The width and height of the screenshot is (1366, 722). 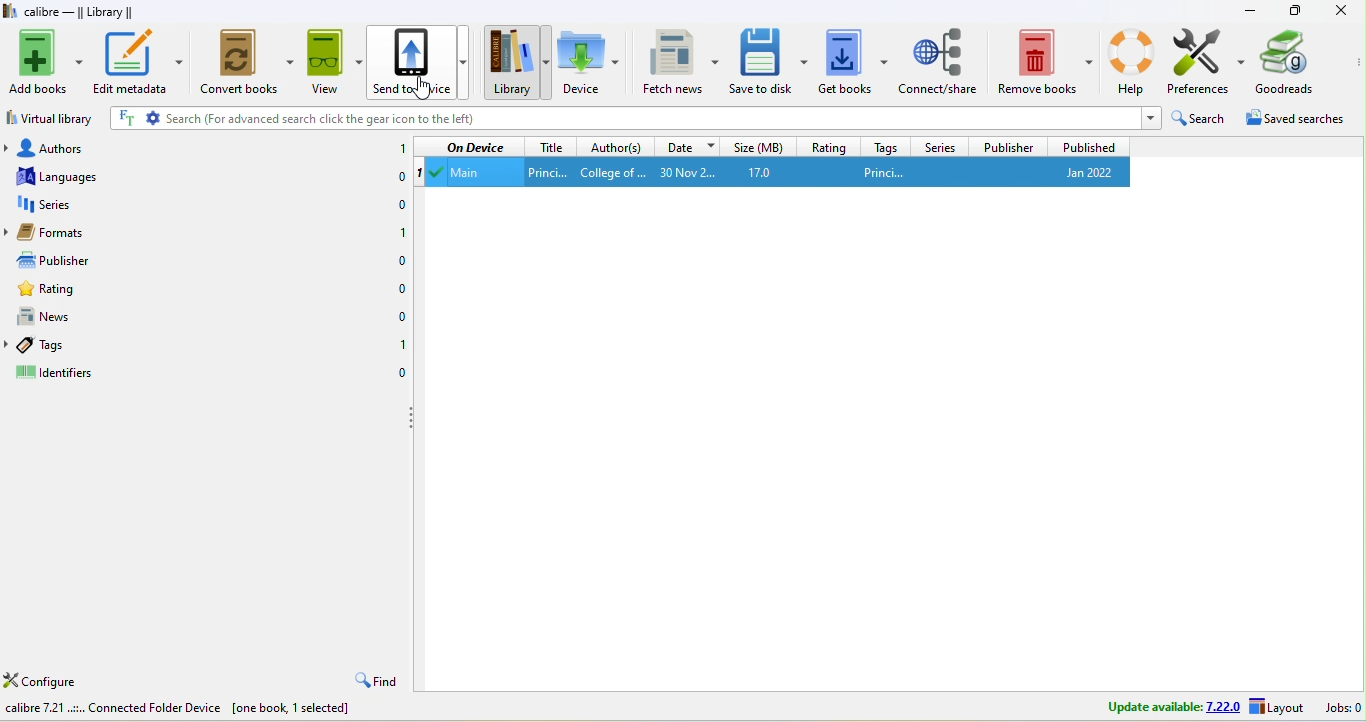 What do you see at coordinates (1246, 10) in the screenshot?
I see `minimize` at bounding box center [1246, 10].